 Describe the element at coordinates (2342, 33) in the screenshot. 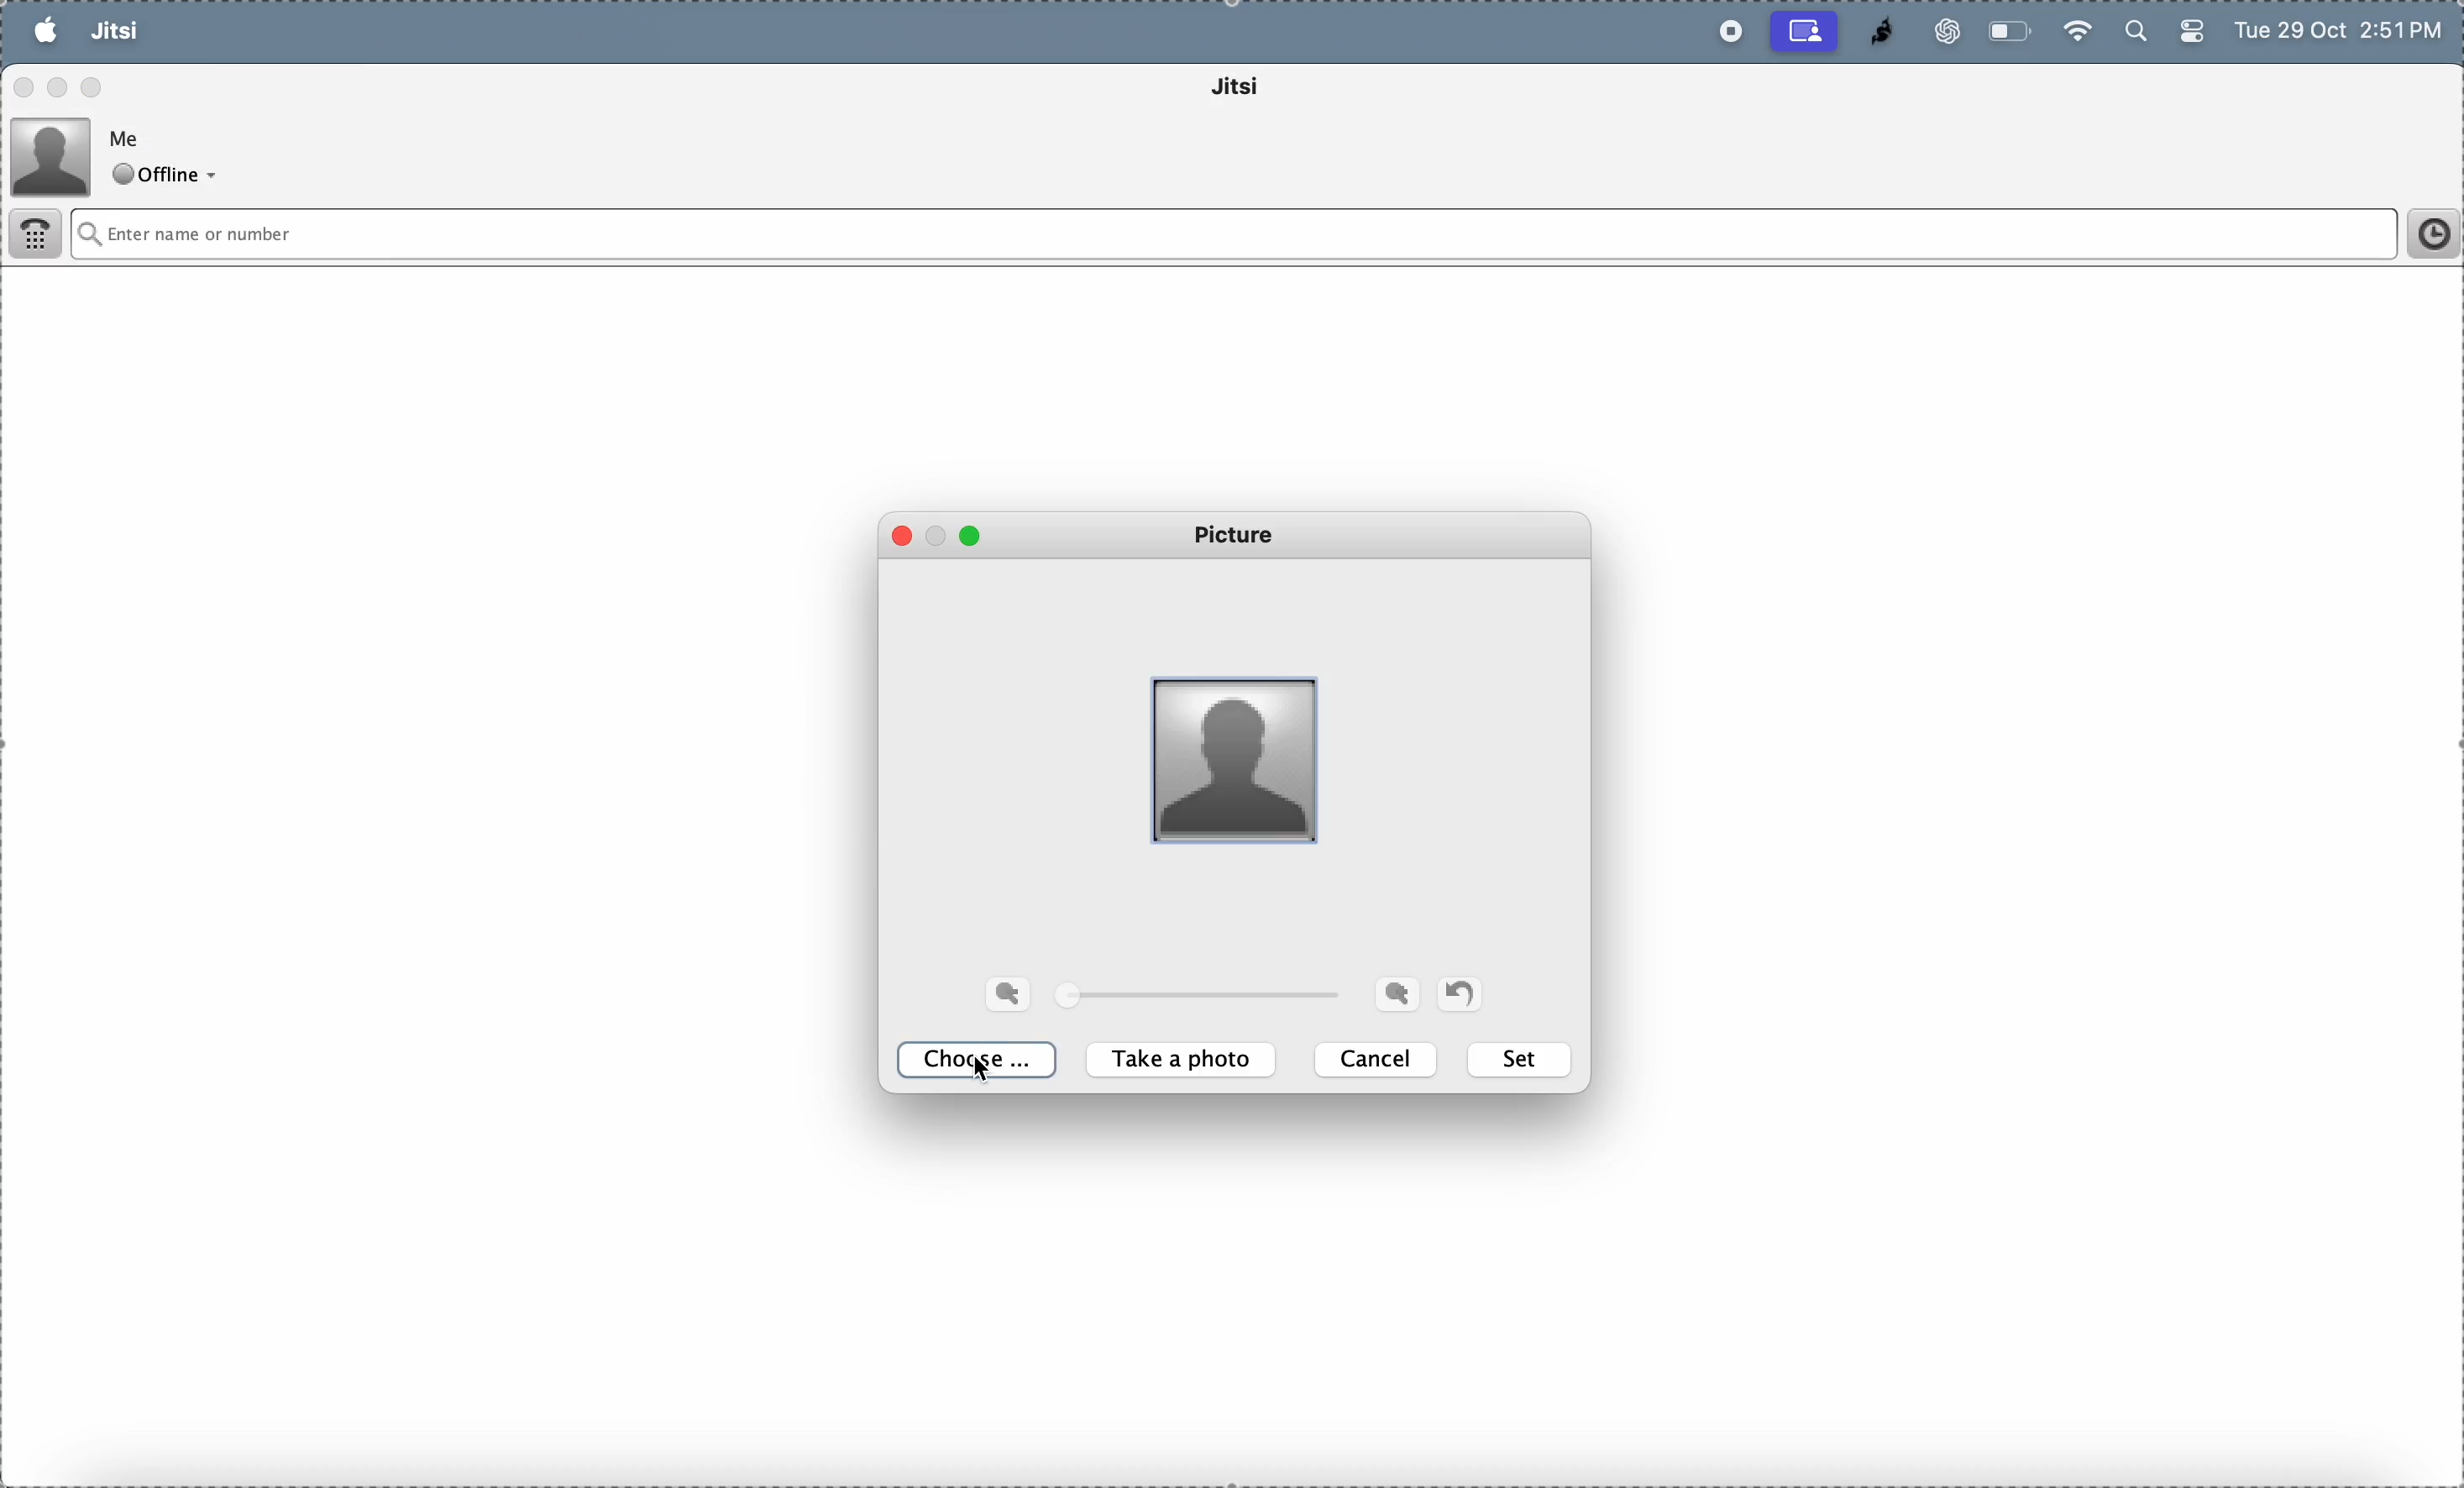

I see `Tue 29 Oct 2:51 PM` at that location.